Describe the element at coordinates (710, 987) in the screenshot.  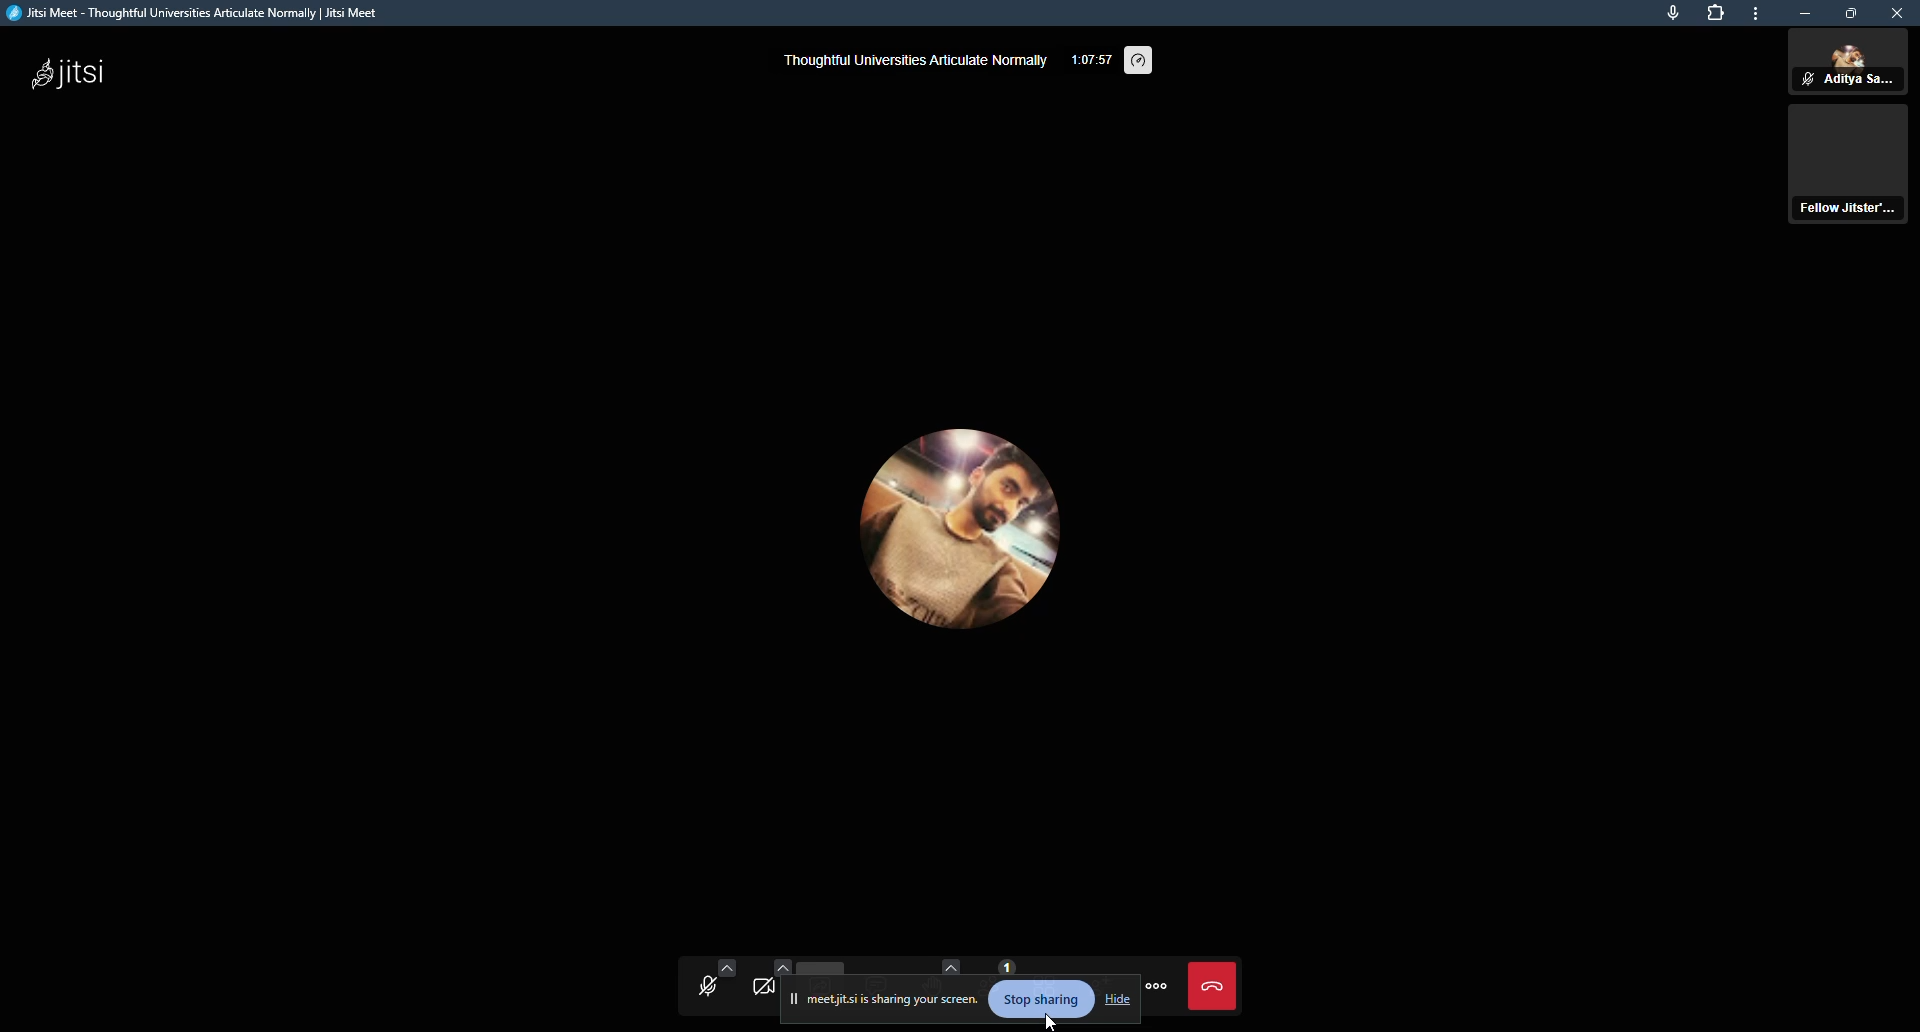
I see `start mic` at that location.